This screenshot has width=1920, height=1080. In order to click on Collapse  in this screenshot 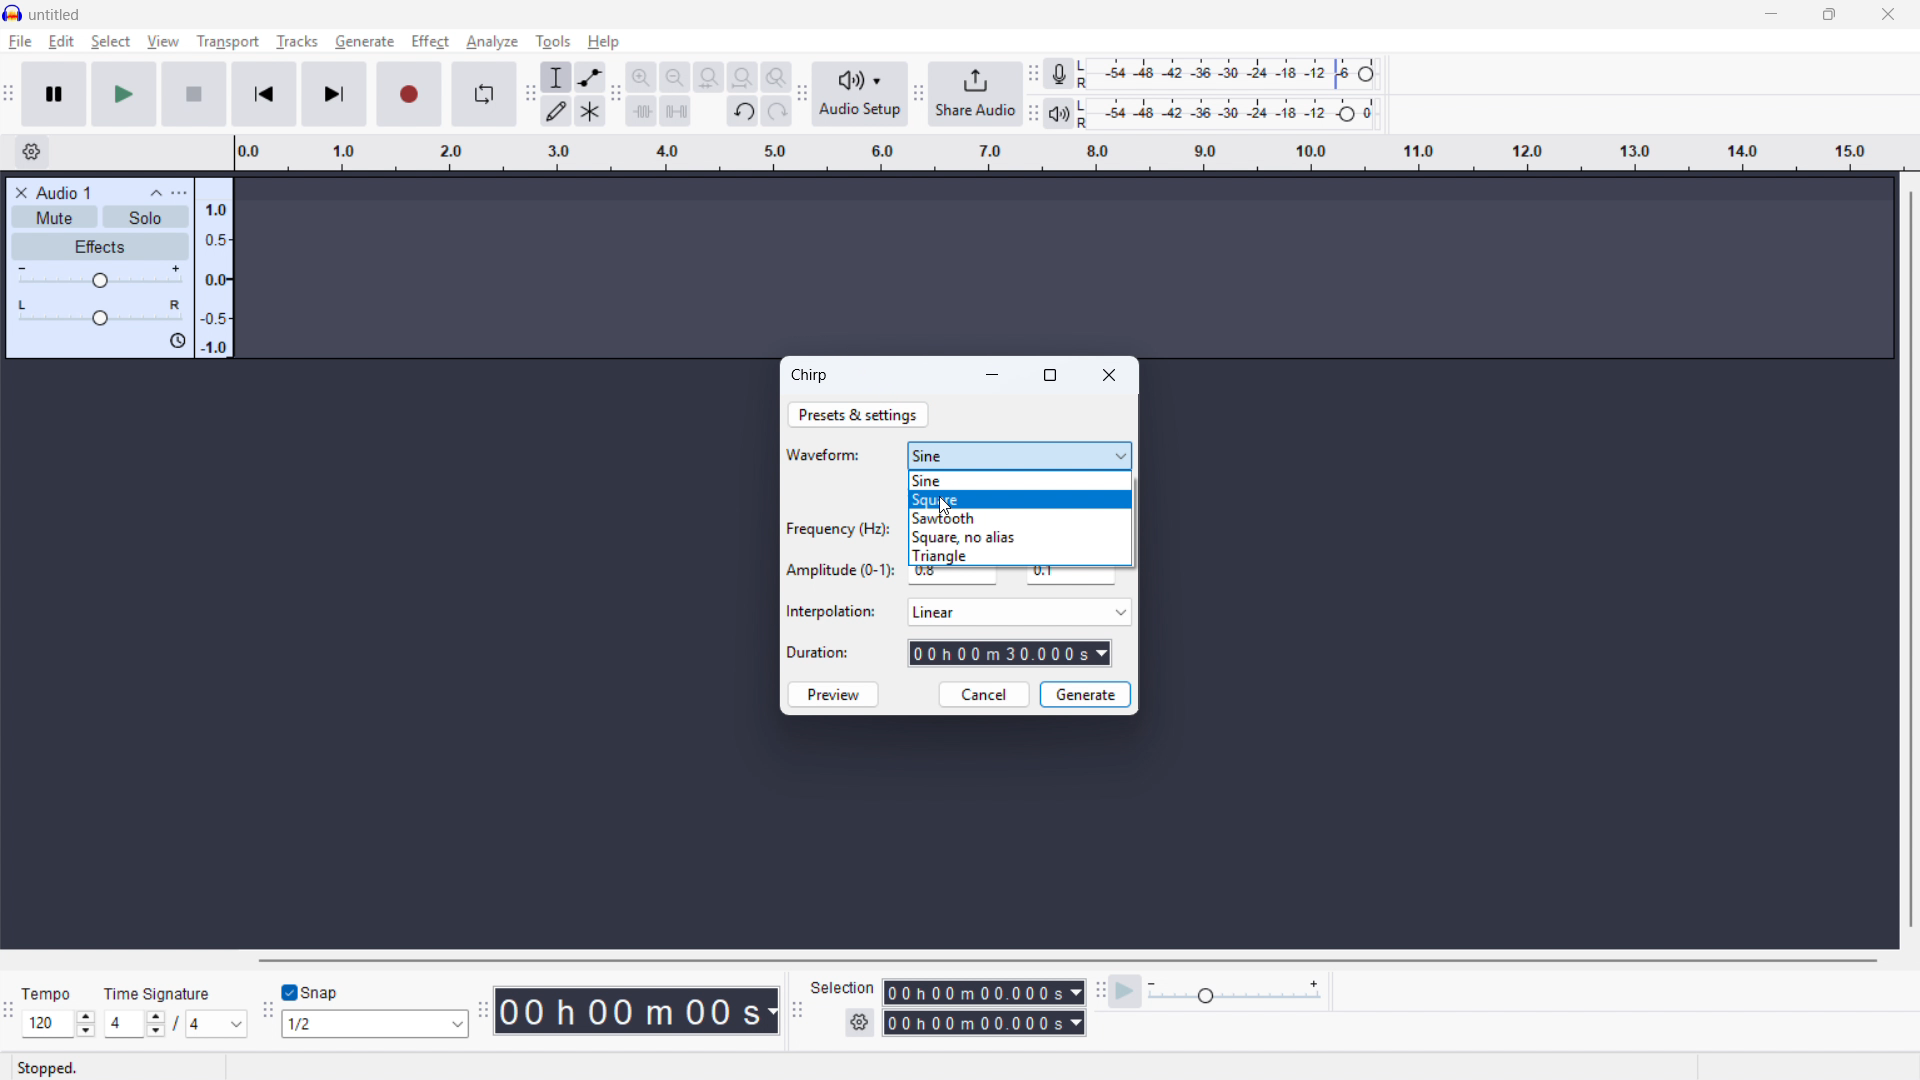, I will do `click(156, 192)`.